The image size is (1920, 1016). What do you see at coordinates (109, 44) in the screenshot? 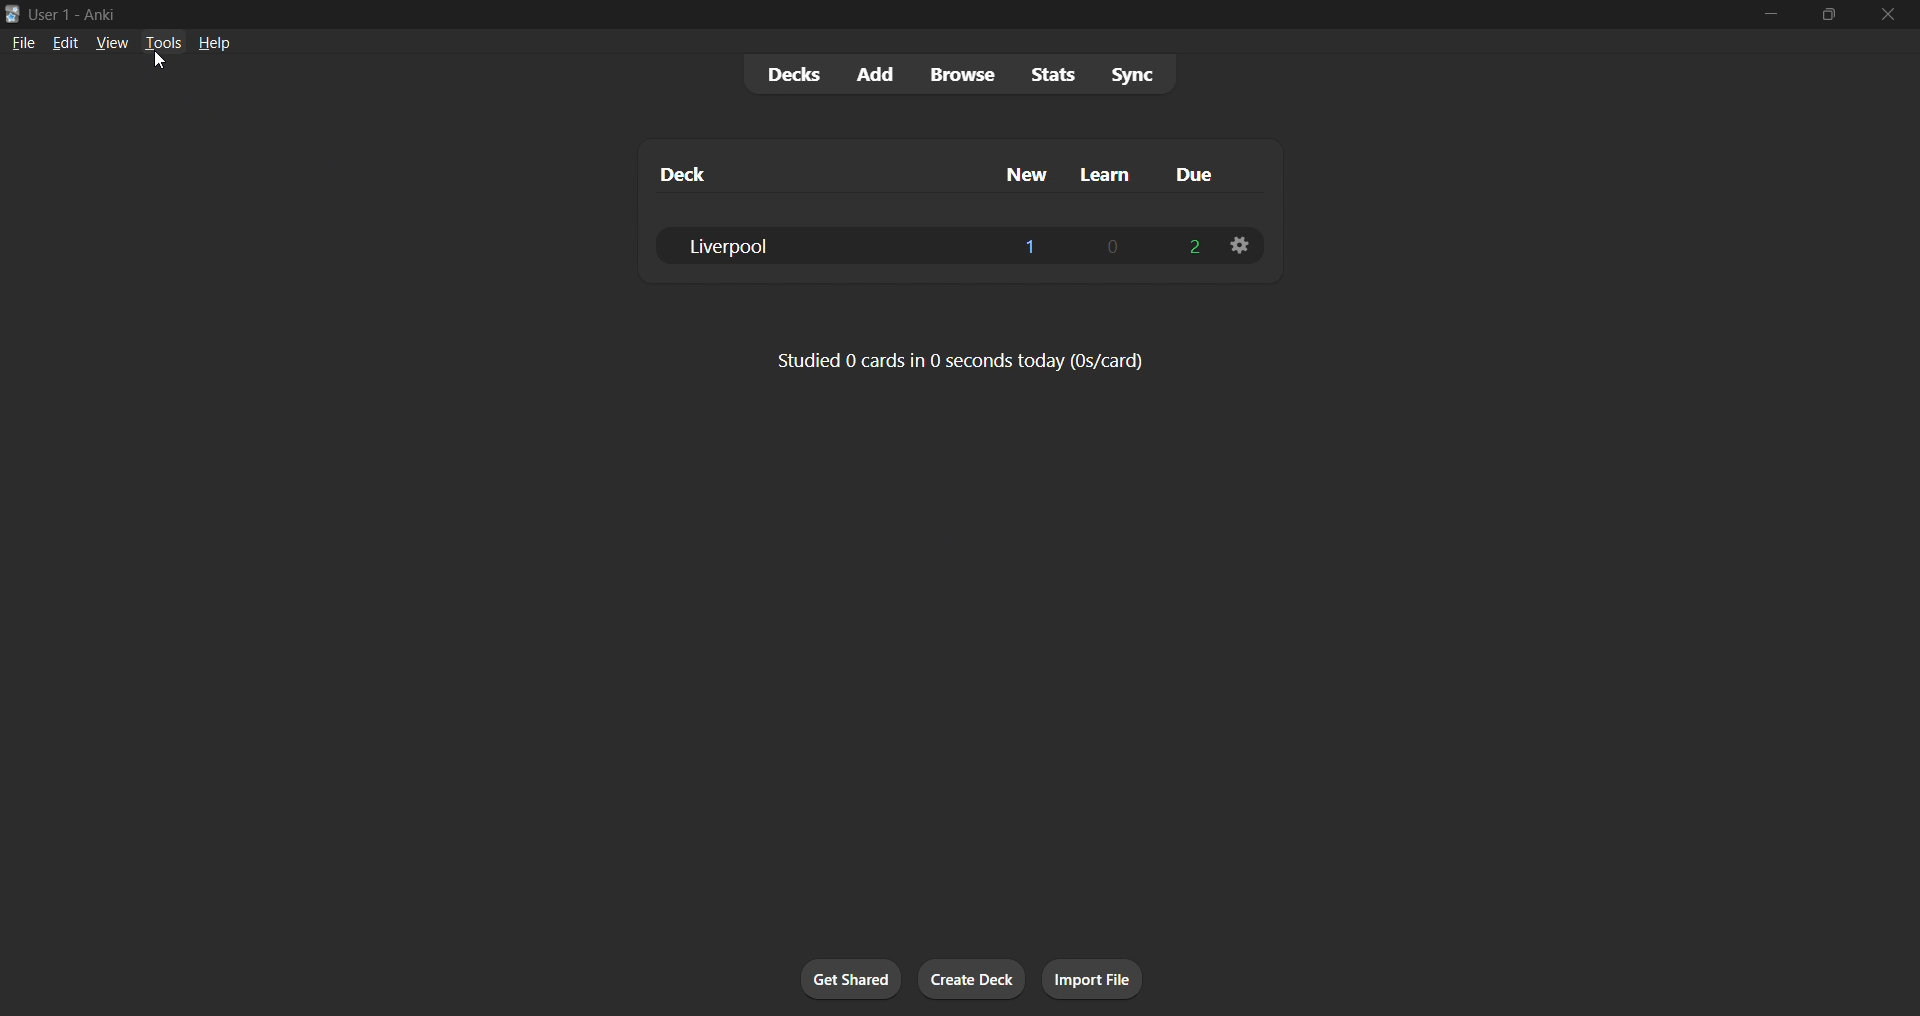
I see `view` at bounding box center [109, 44].